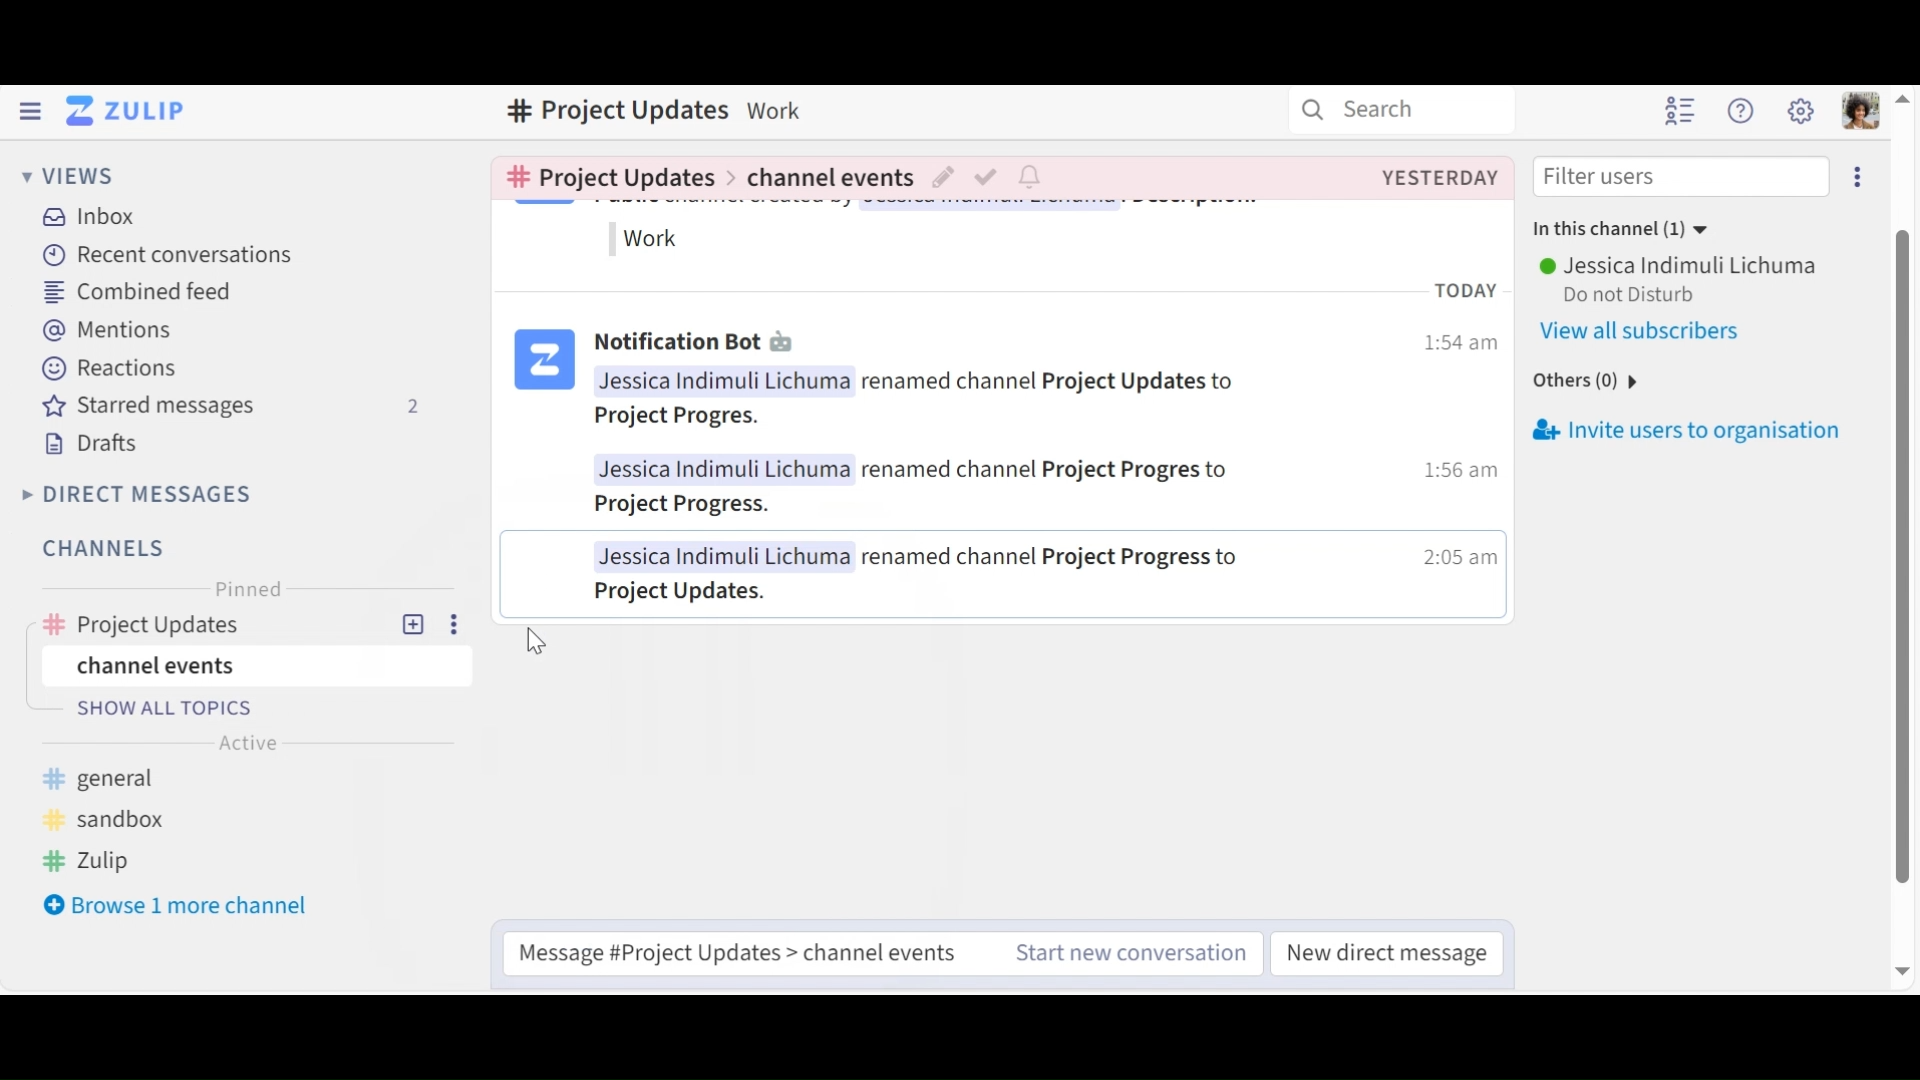  What do you see at coordinates (250, 744) in the screenshot?
I see `active` at bounding box center [250, 744].